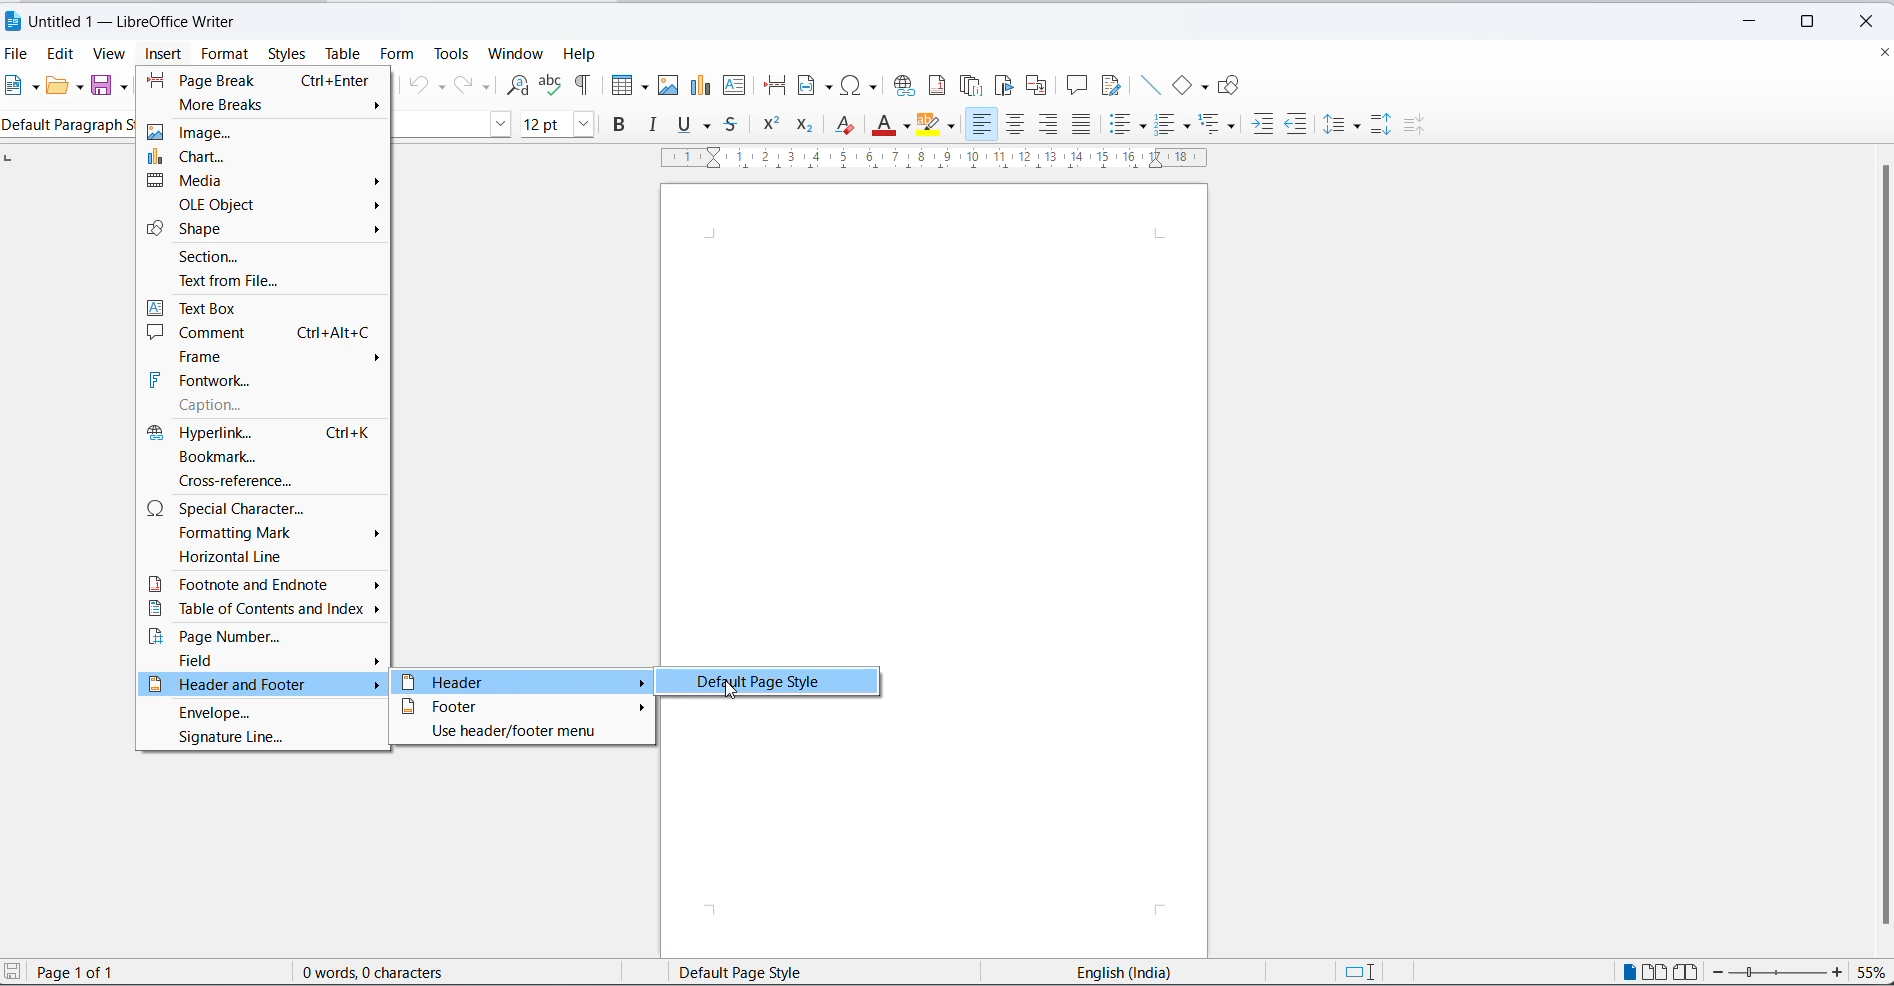  I want to click on superscript, so click(771, 123).